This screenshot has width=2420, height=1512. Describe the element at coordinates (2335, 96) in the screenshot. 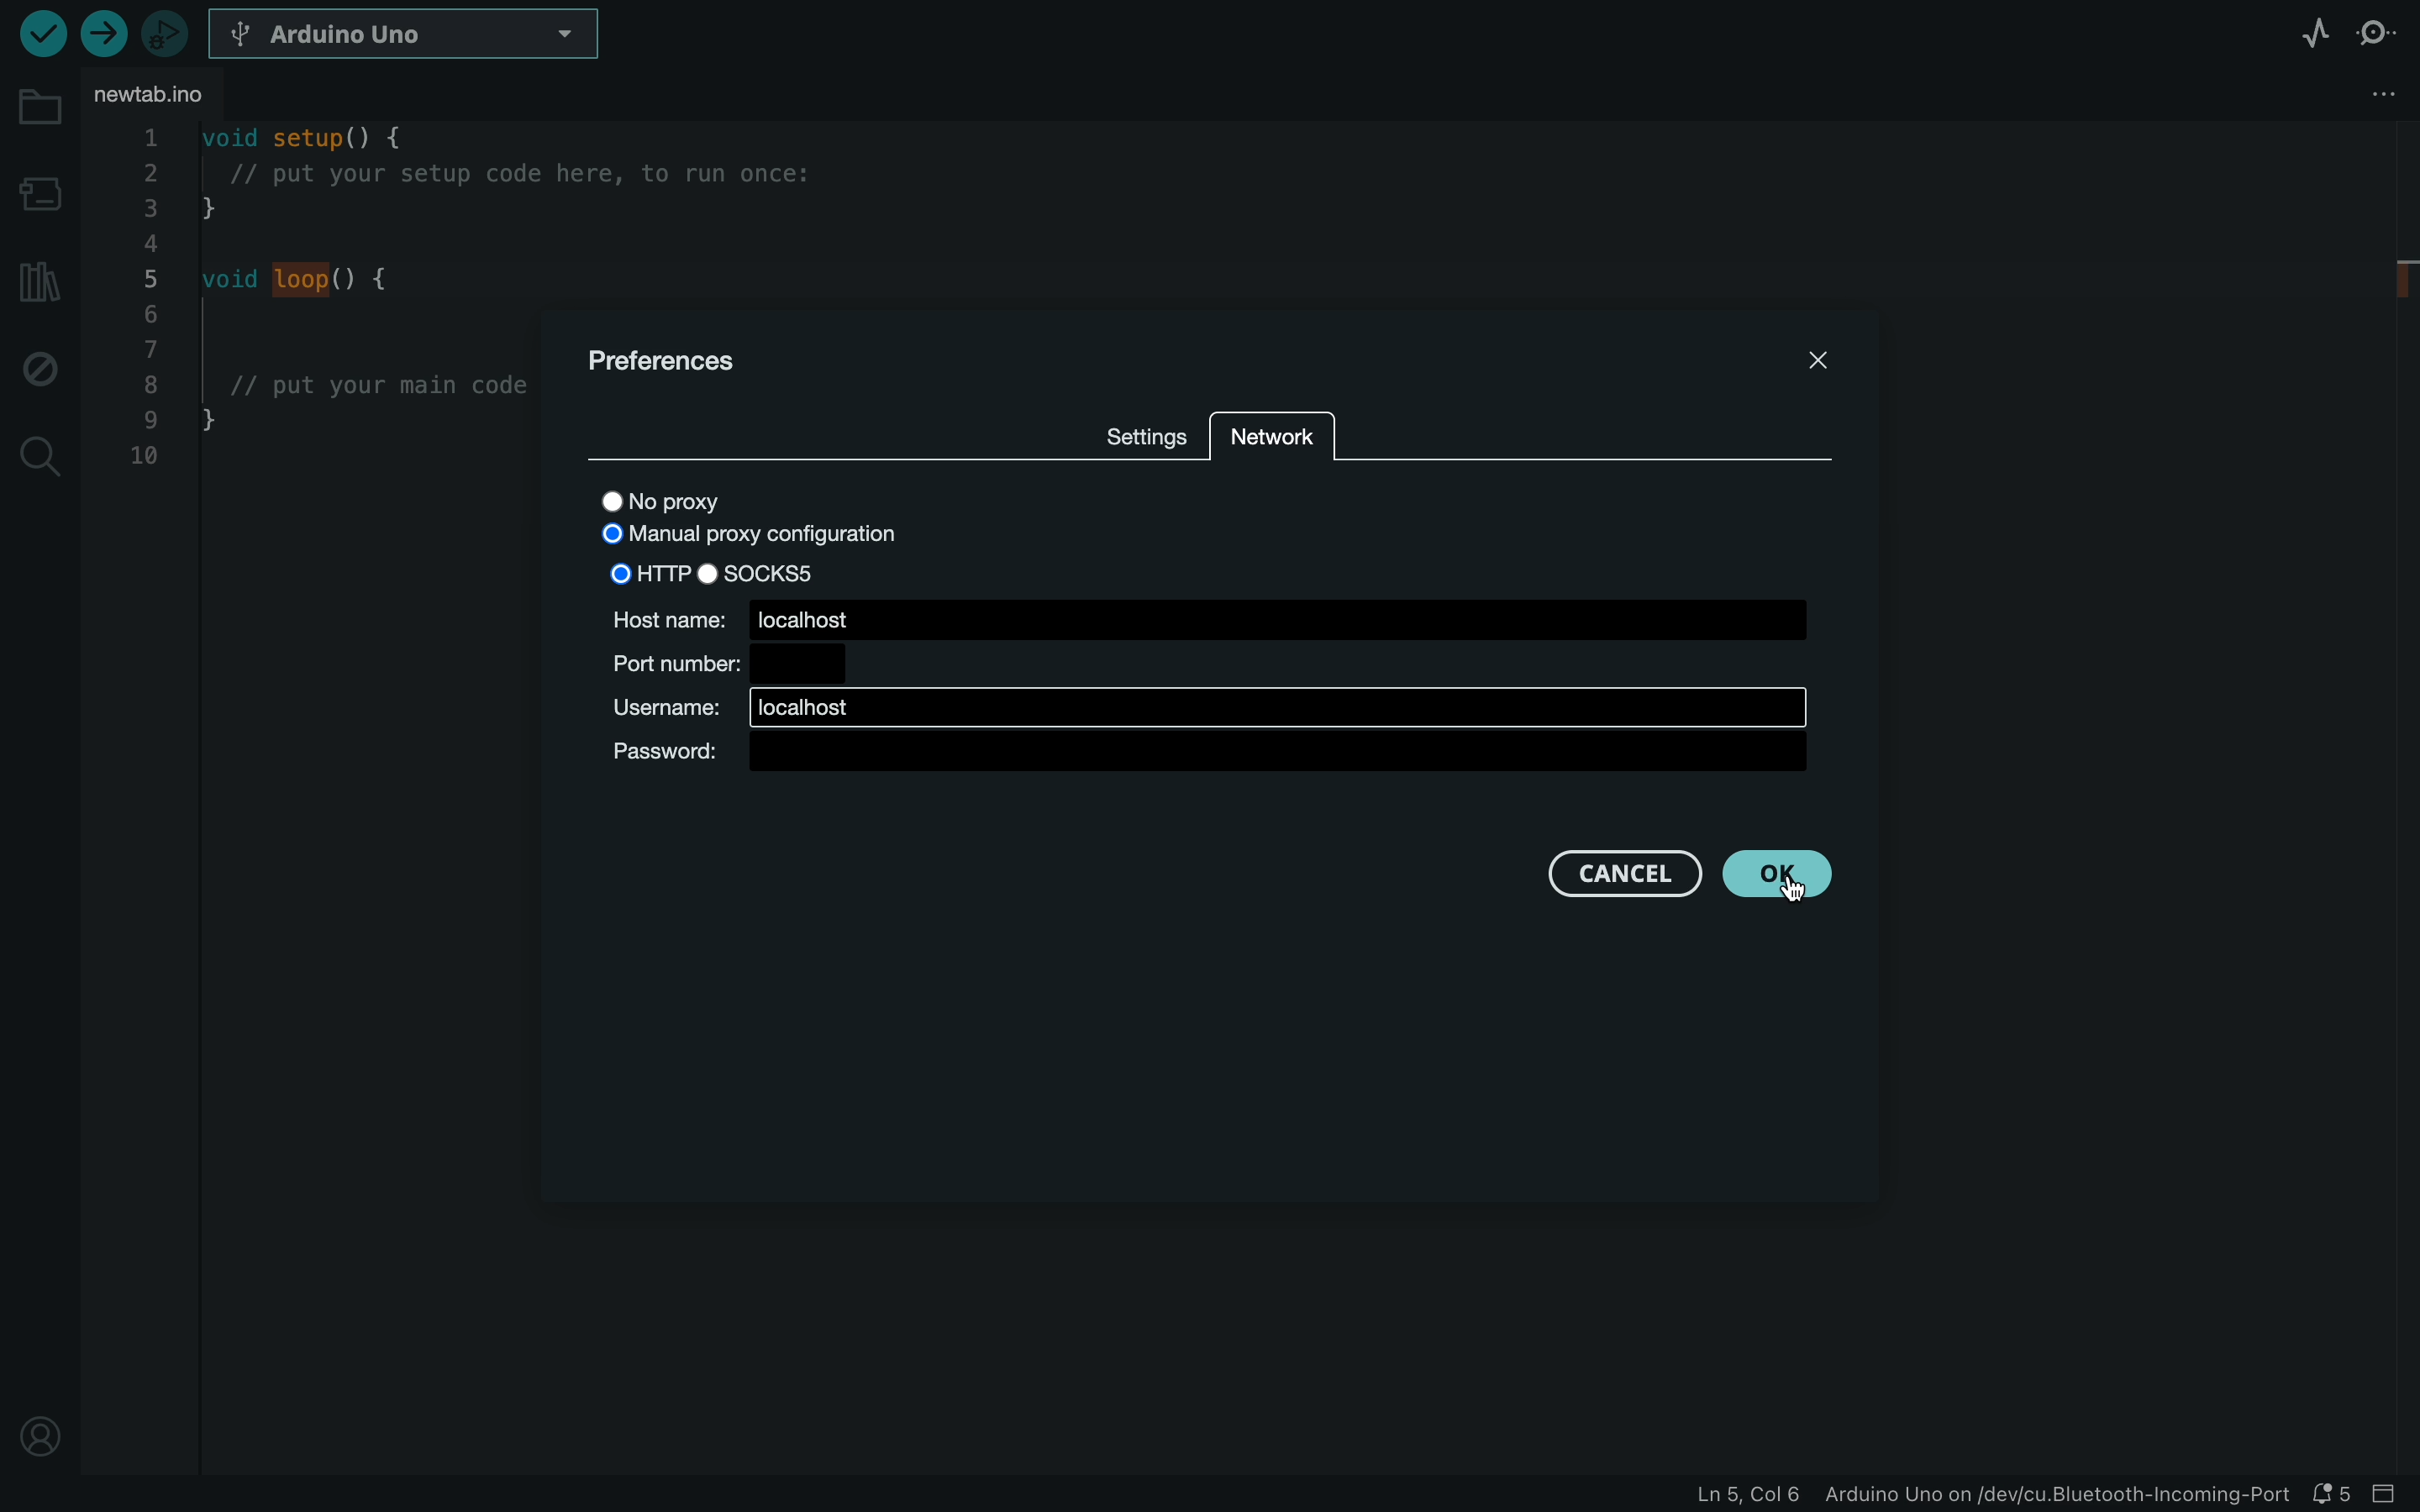

I see `file setting` at that location.